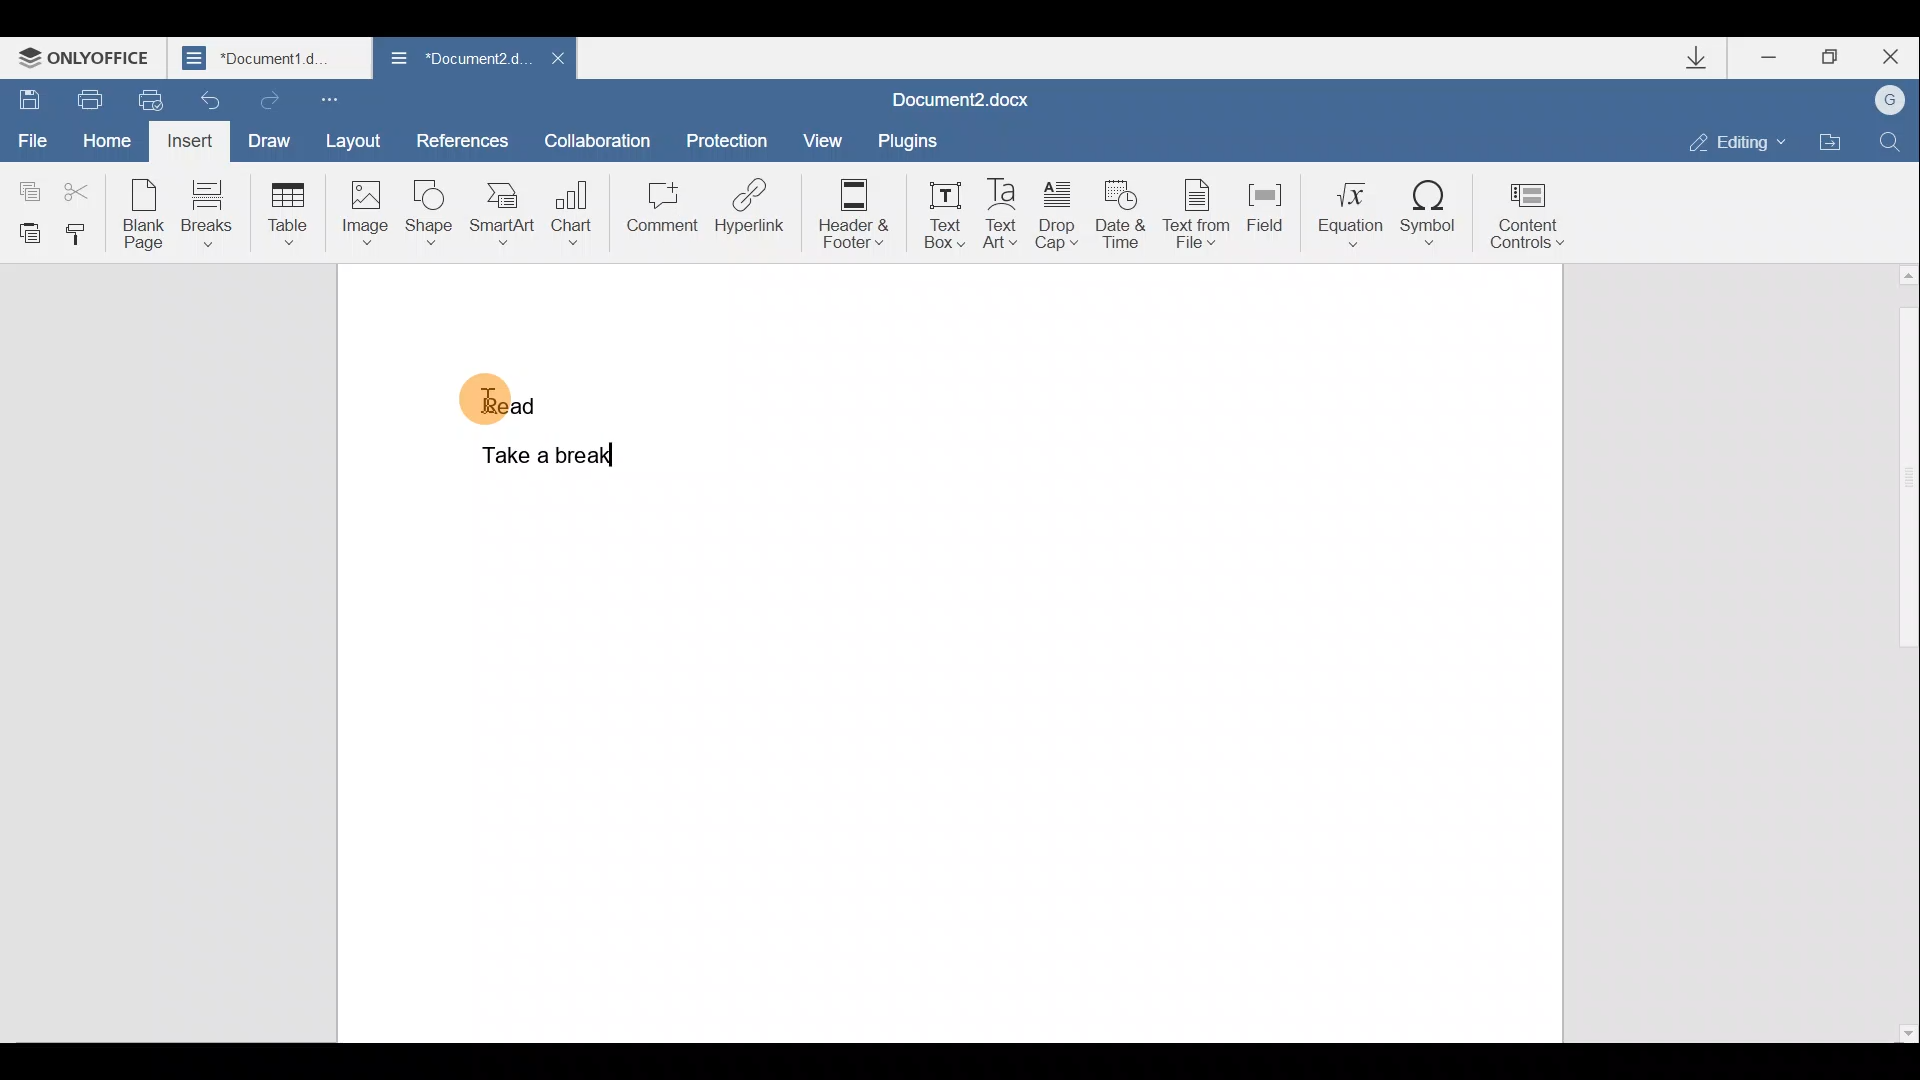 Image resolution: width=1920 pixels, height=1080 pixels. I want to click on Print file, so click(88, 96).